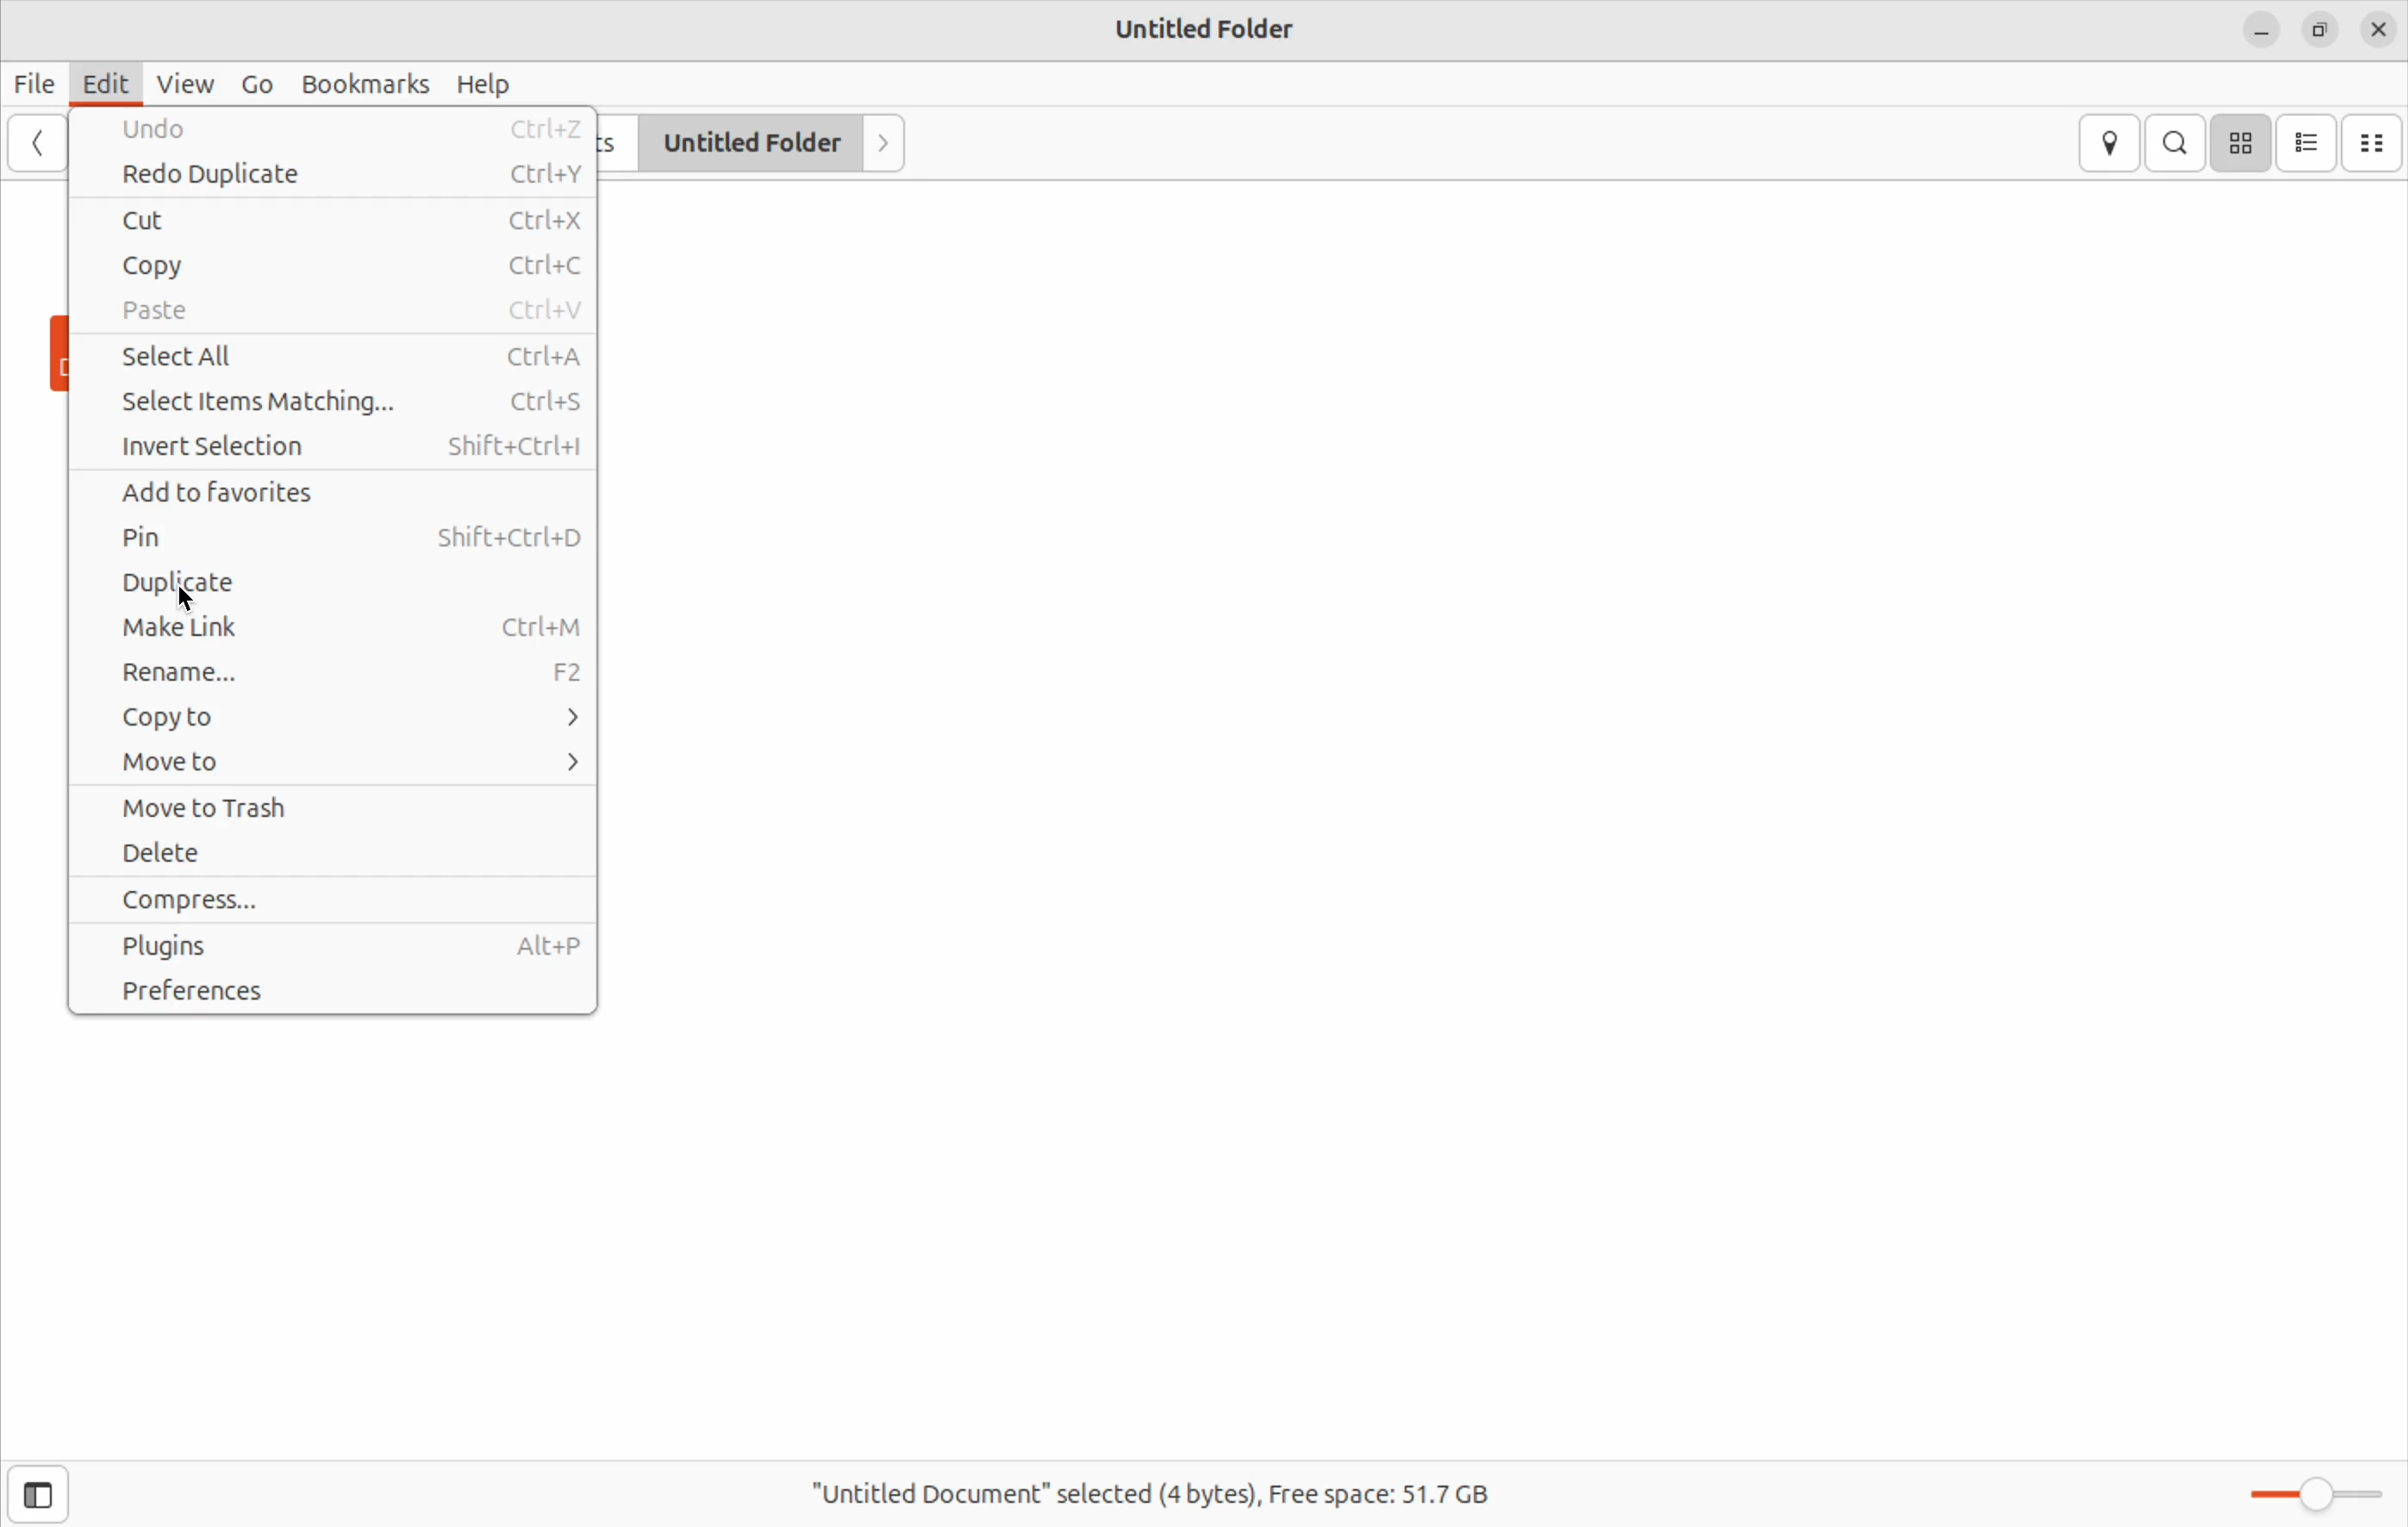 The width and height of the screenshot is (2408, 1527). Describe the element at coordinates (332, 718) in the screenshot. I see `Copy to` at that location.